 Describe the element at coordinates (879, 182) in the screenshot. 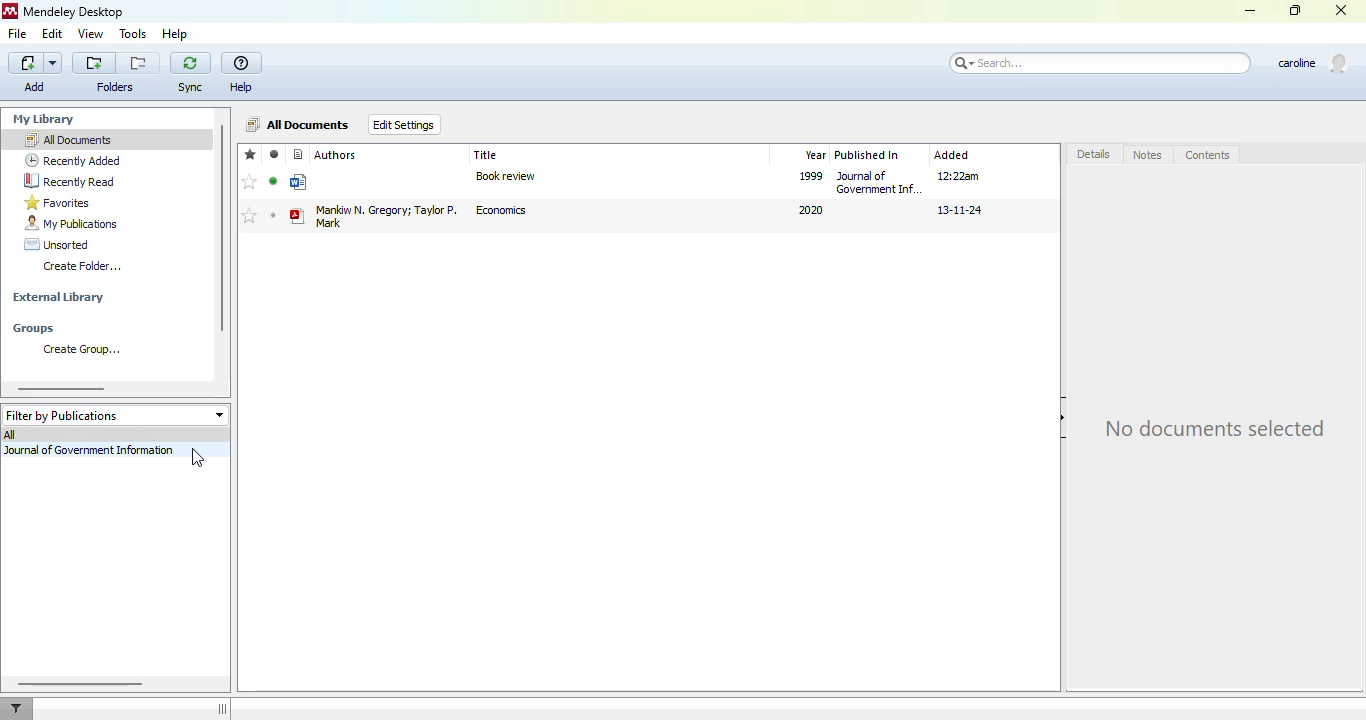

I see `journal of government information` at that location.